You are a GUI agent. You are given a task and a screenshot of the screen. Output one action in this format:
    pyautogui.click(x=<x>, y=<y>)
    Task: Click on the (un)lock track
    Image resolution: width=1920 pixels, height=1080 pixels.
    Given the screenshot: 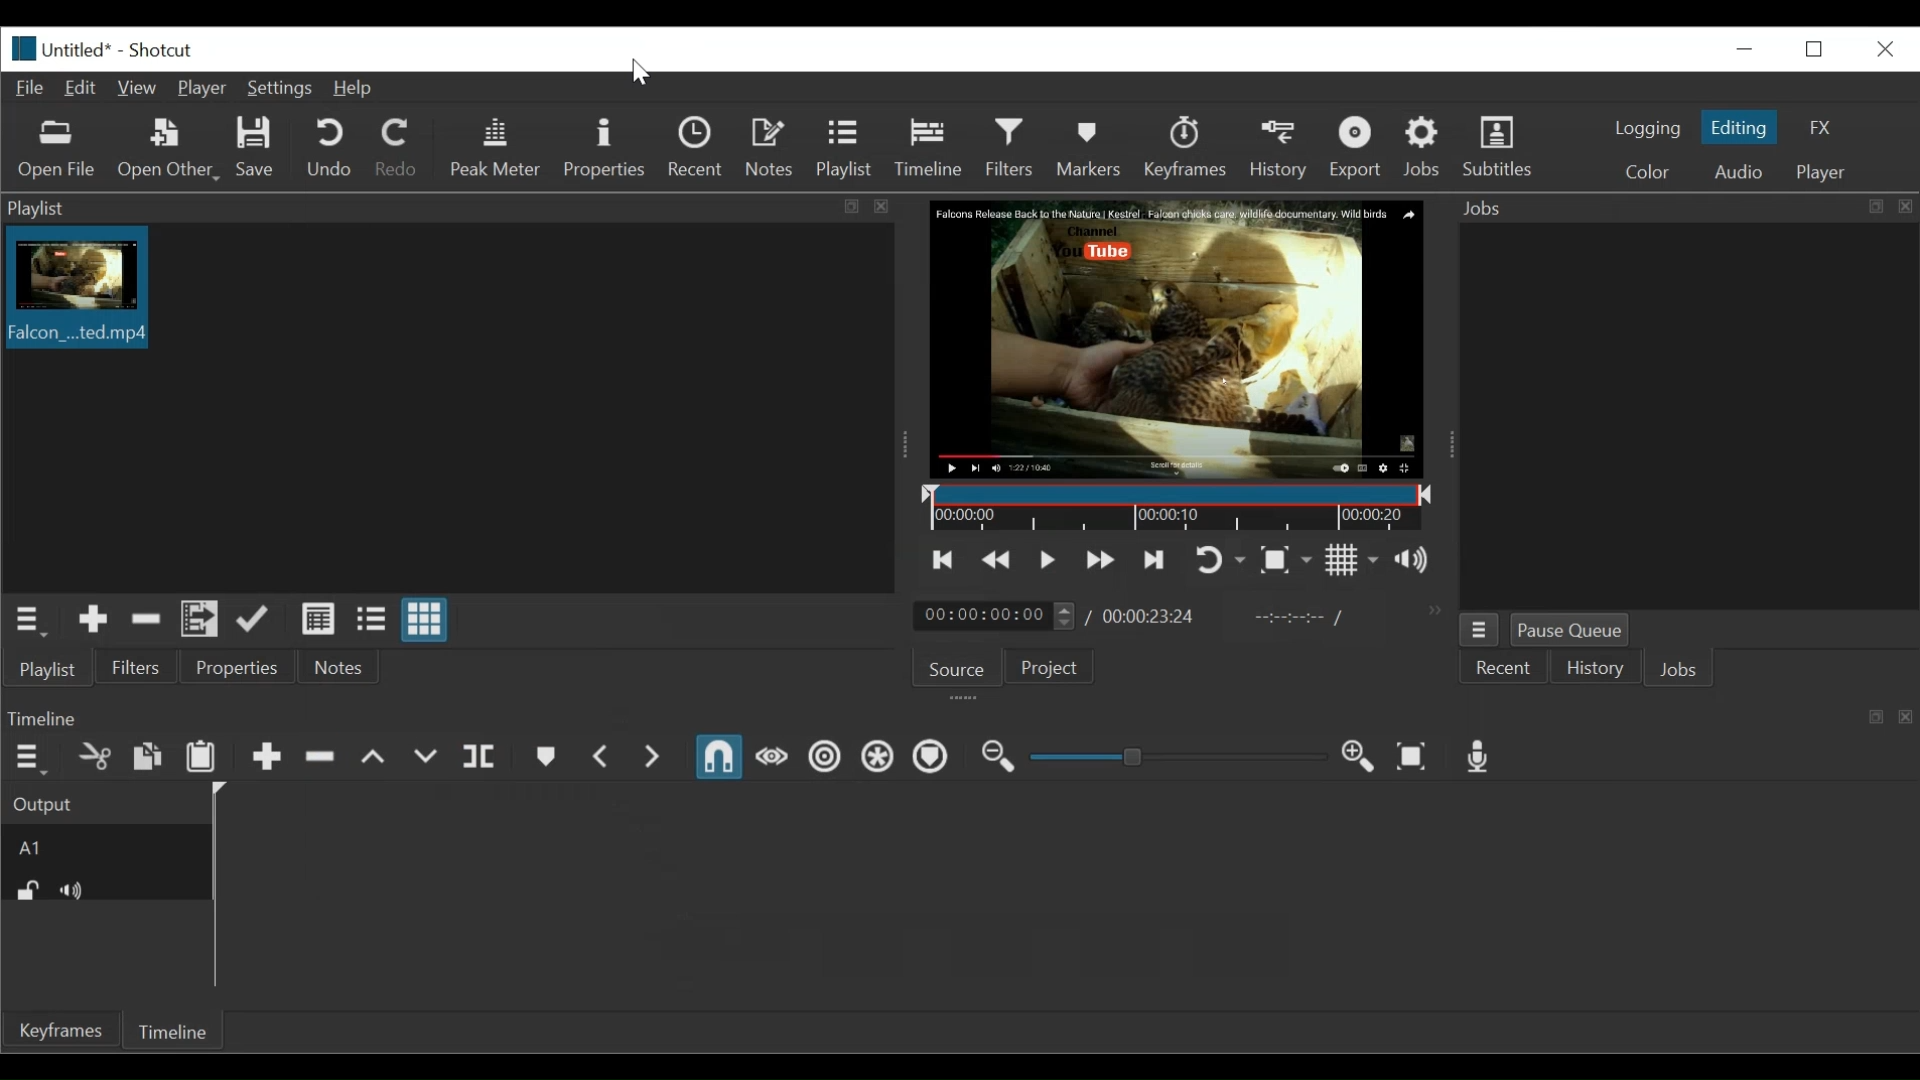 What is the action you would take?
    pyautogui.click(x=26, y=889)
    